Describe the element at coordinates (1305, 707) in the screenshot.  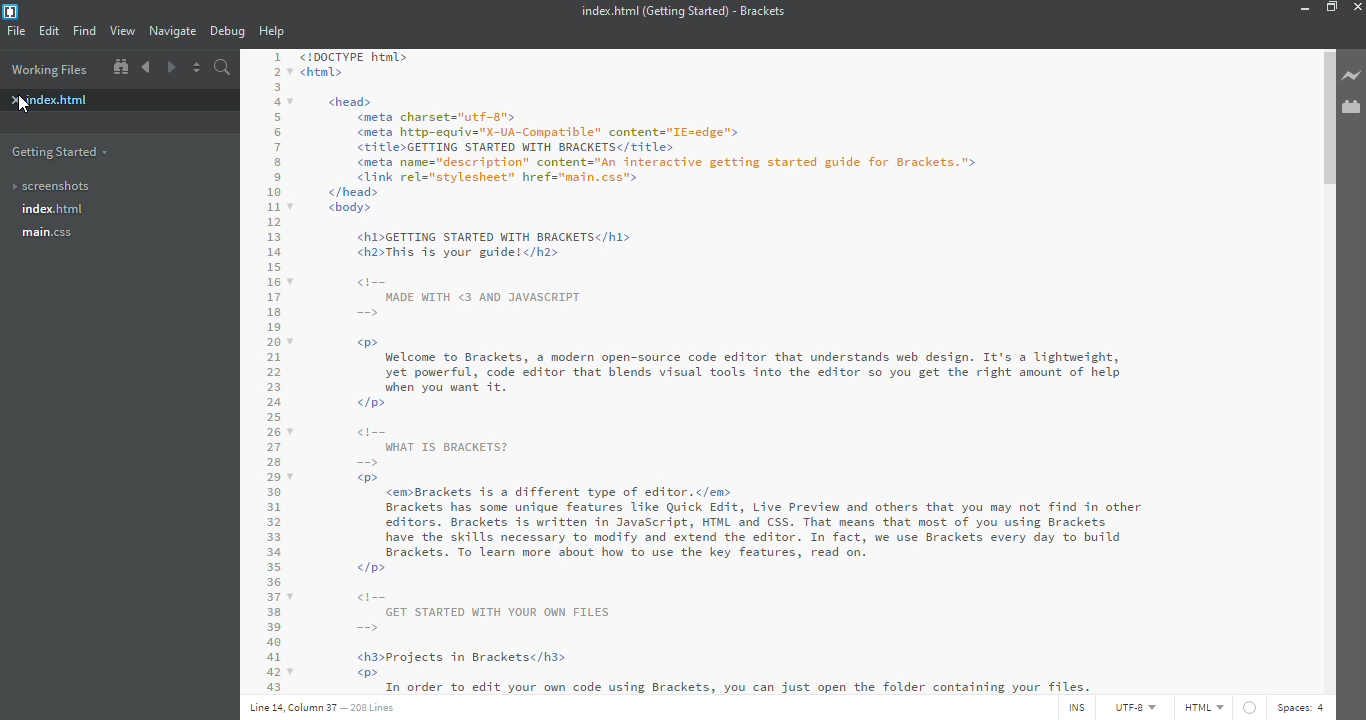
I see `space` at that location.